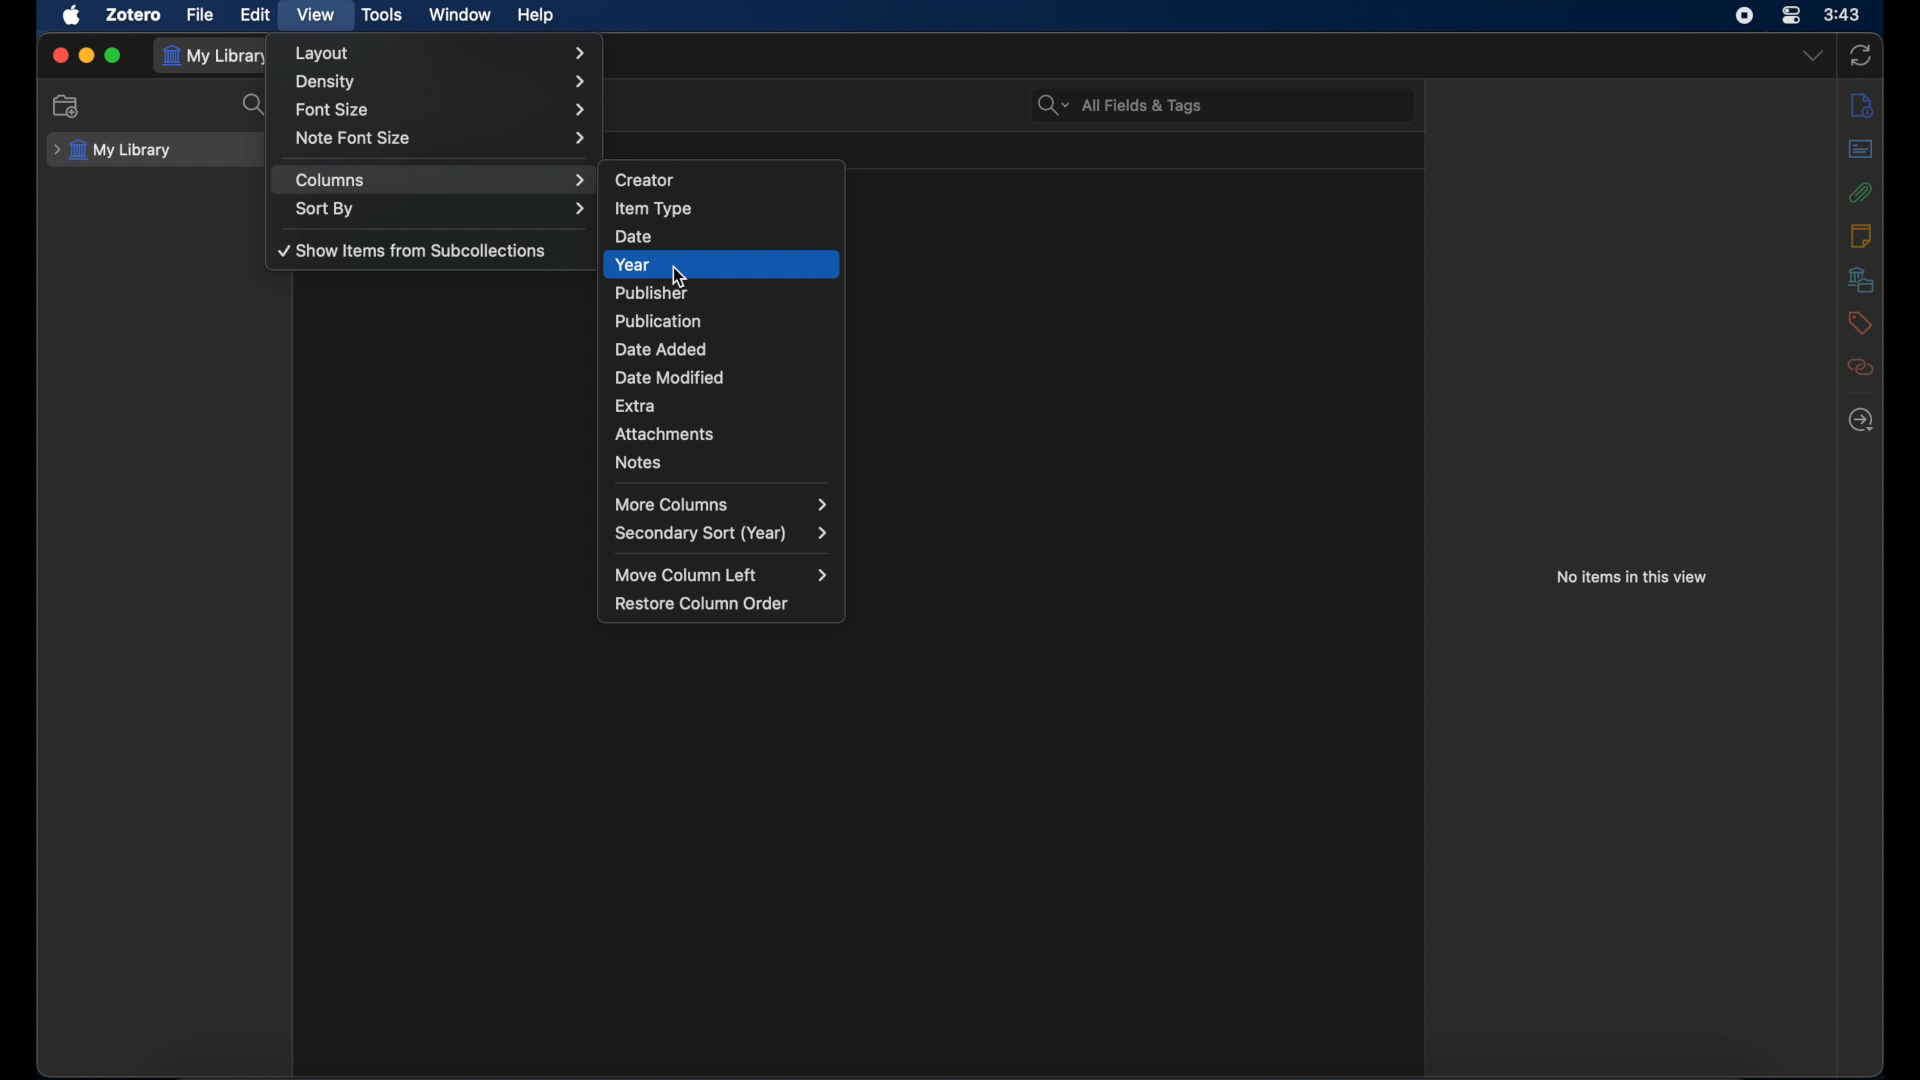 Image resolution: width=1920 pixels, height=1080 pixels. I want to click on publication, so click(721, 321).